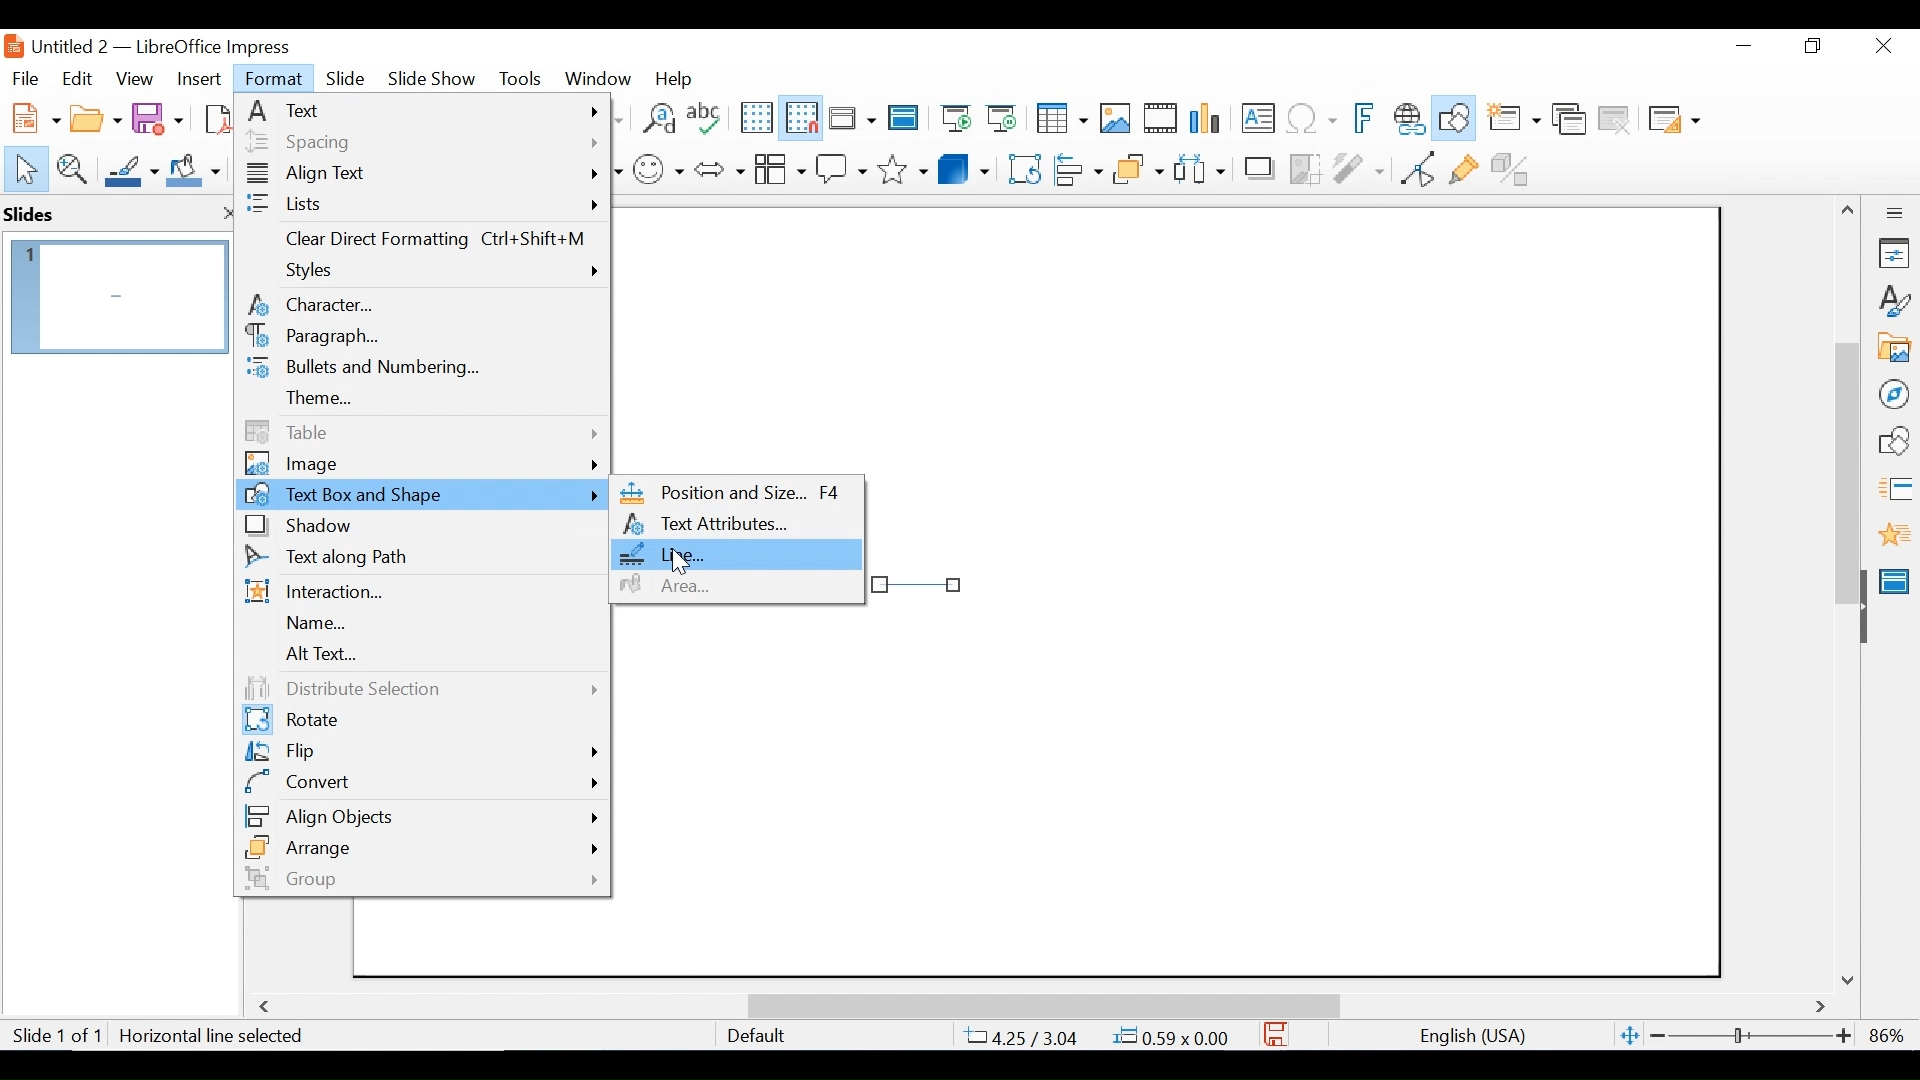  What do you see at coordinates (425, 273) in the screenshot?
I see `Styles` at bounding box center [425, 273].